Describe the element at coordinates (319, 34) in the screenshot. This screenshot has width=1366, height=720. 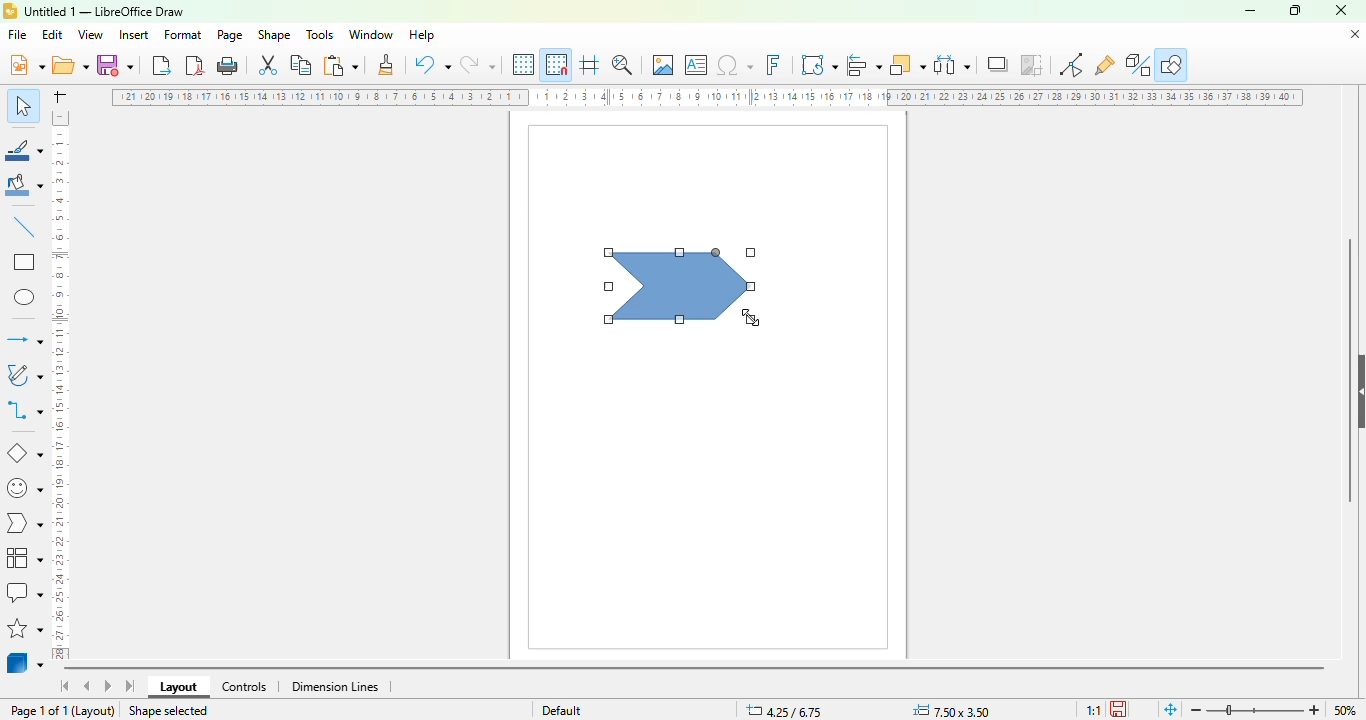
I see `tools` at that location.